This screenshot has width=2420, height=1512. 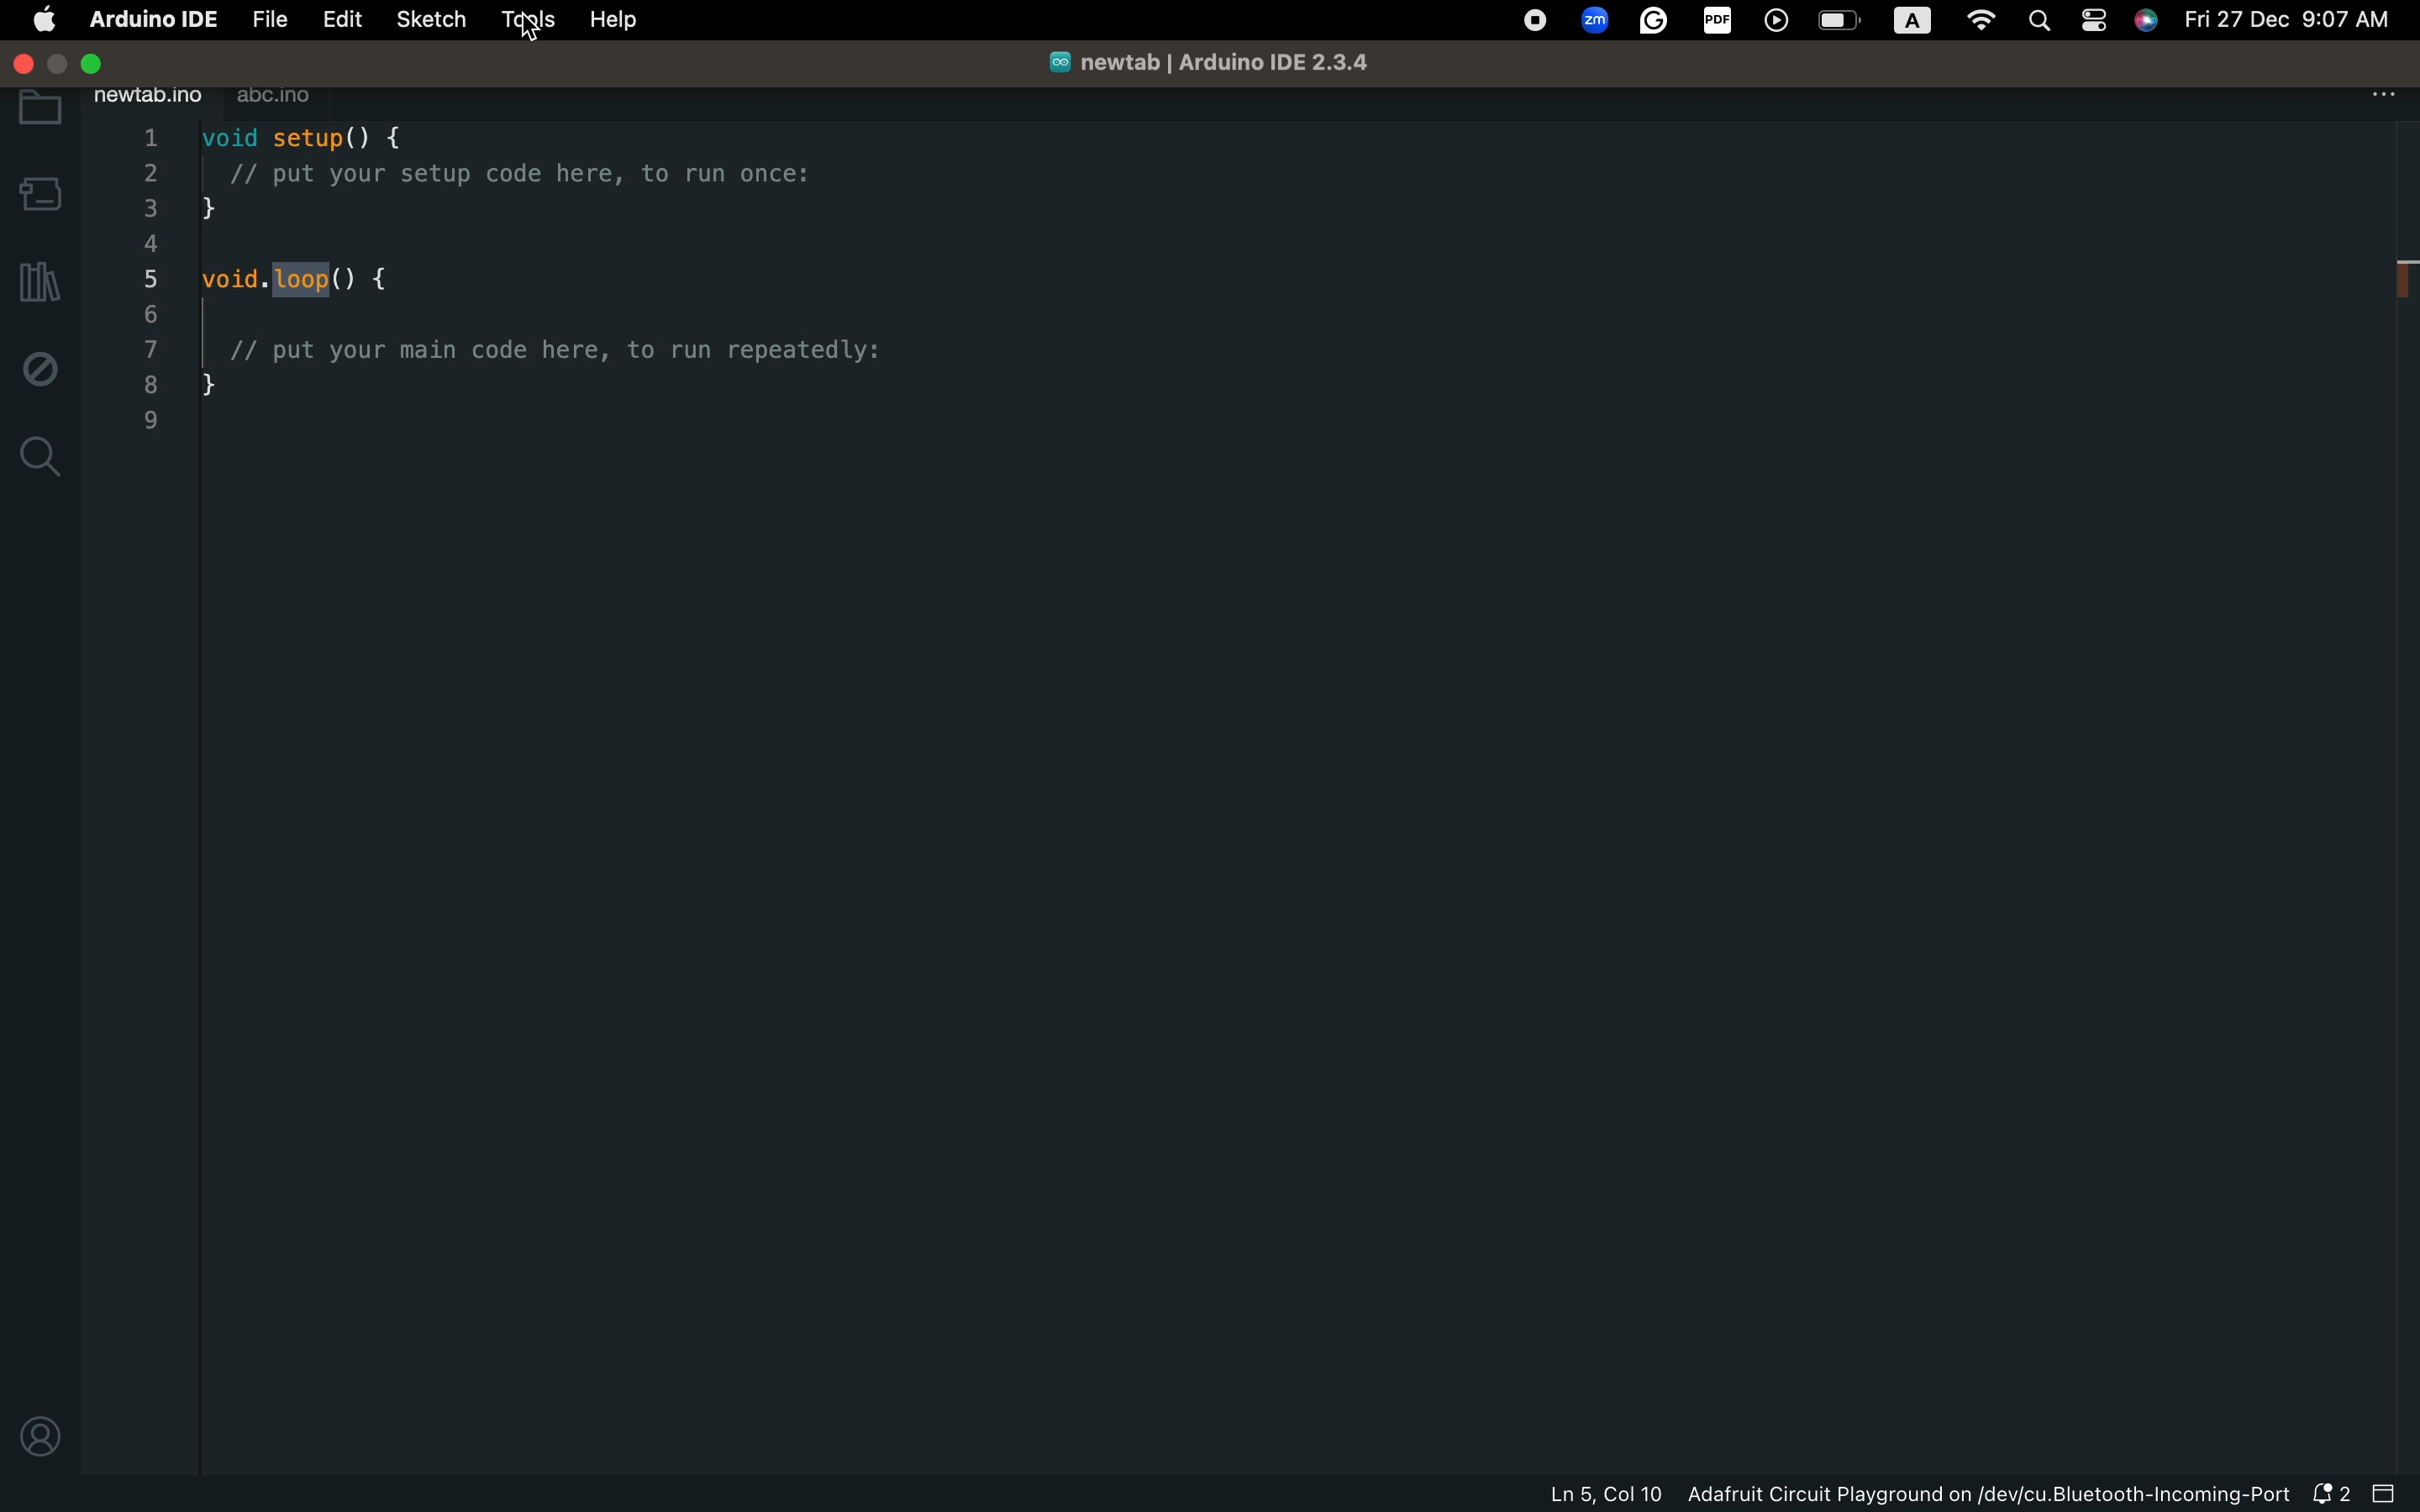 What do you see at coordinates (150, 314) in the screenshot?
I see `6` at bounding box center [150, 314].